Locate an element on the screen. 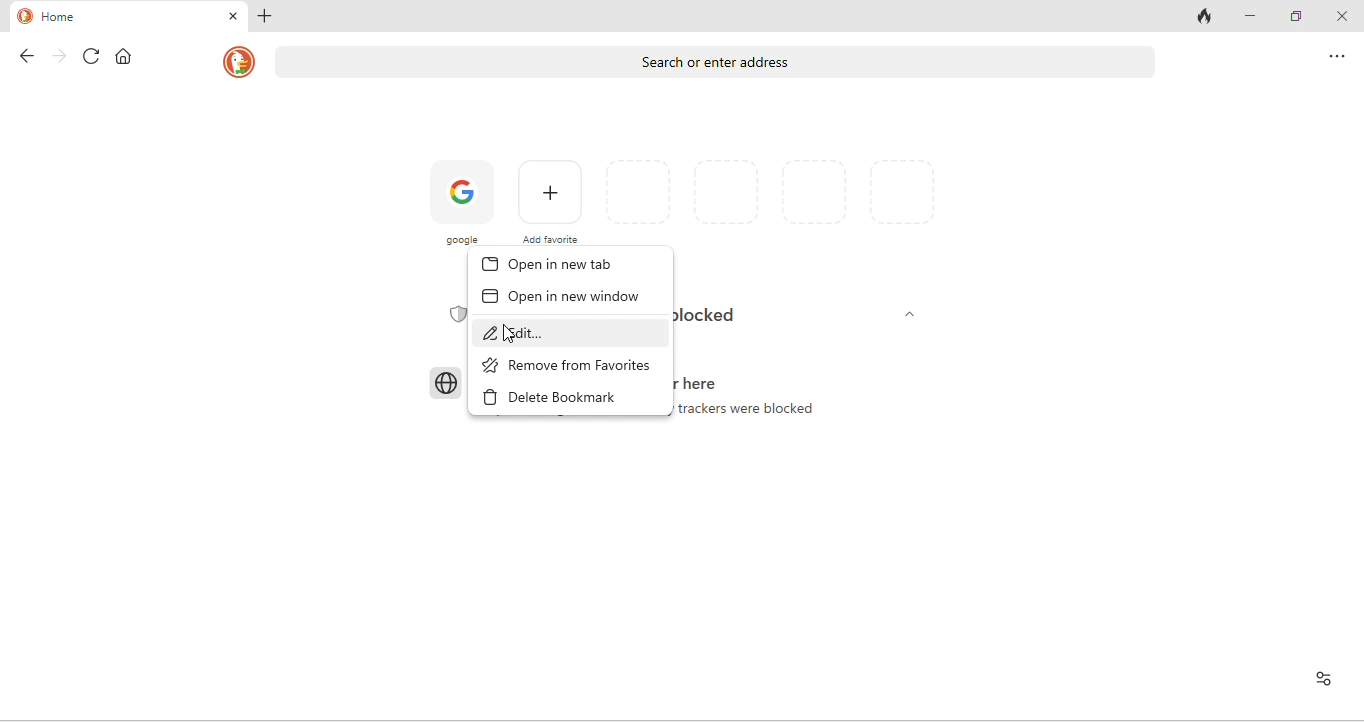 The width and height of the screenshot is (1364, 722). homepage is located at coordinates (236, 64).